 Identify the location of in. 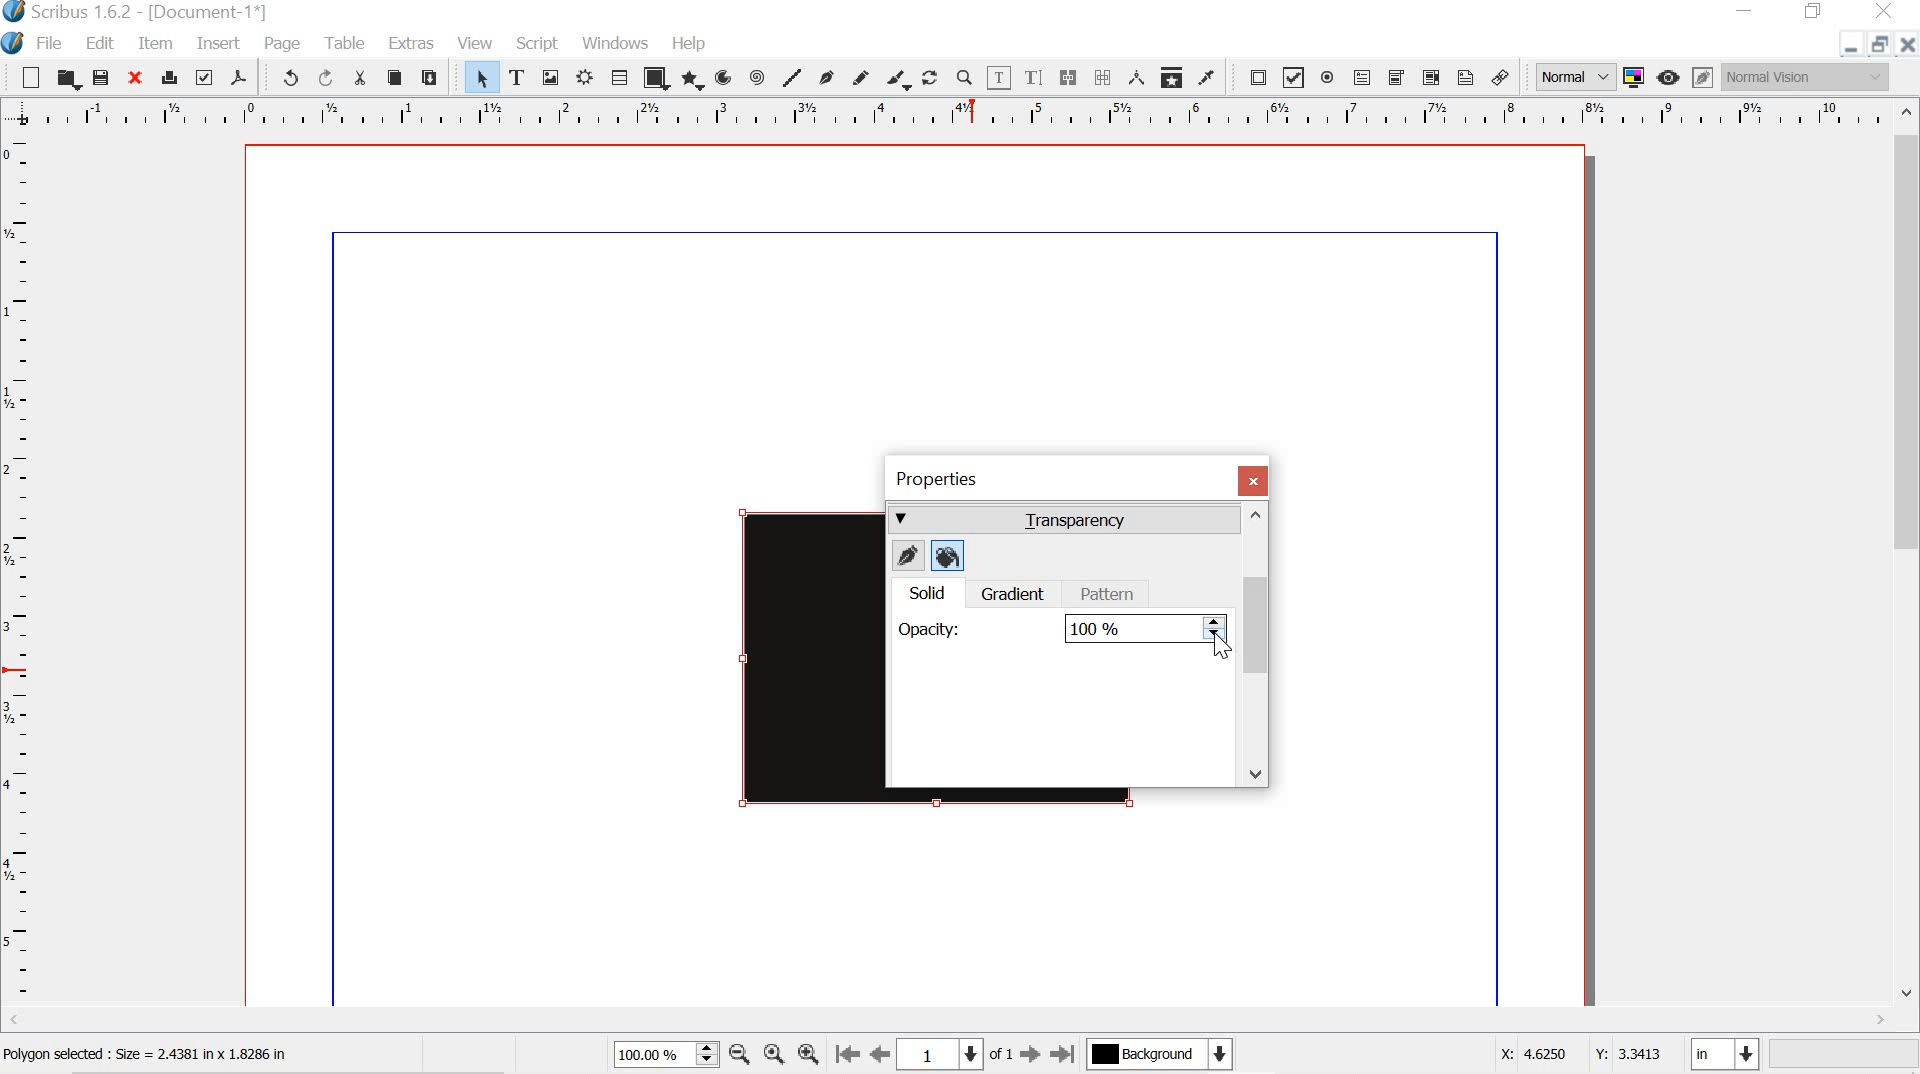
(1723, 1055).